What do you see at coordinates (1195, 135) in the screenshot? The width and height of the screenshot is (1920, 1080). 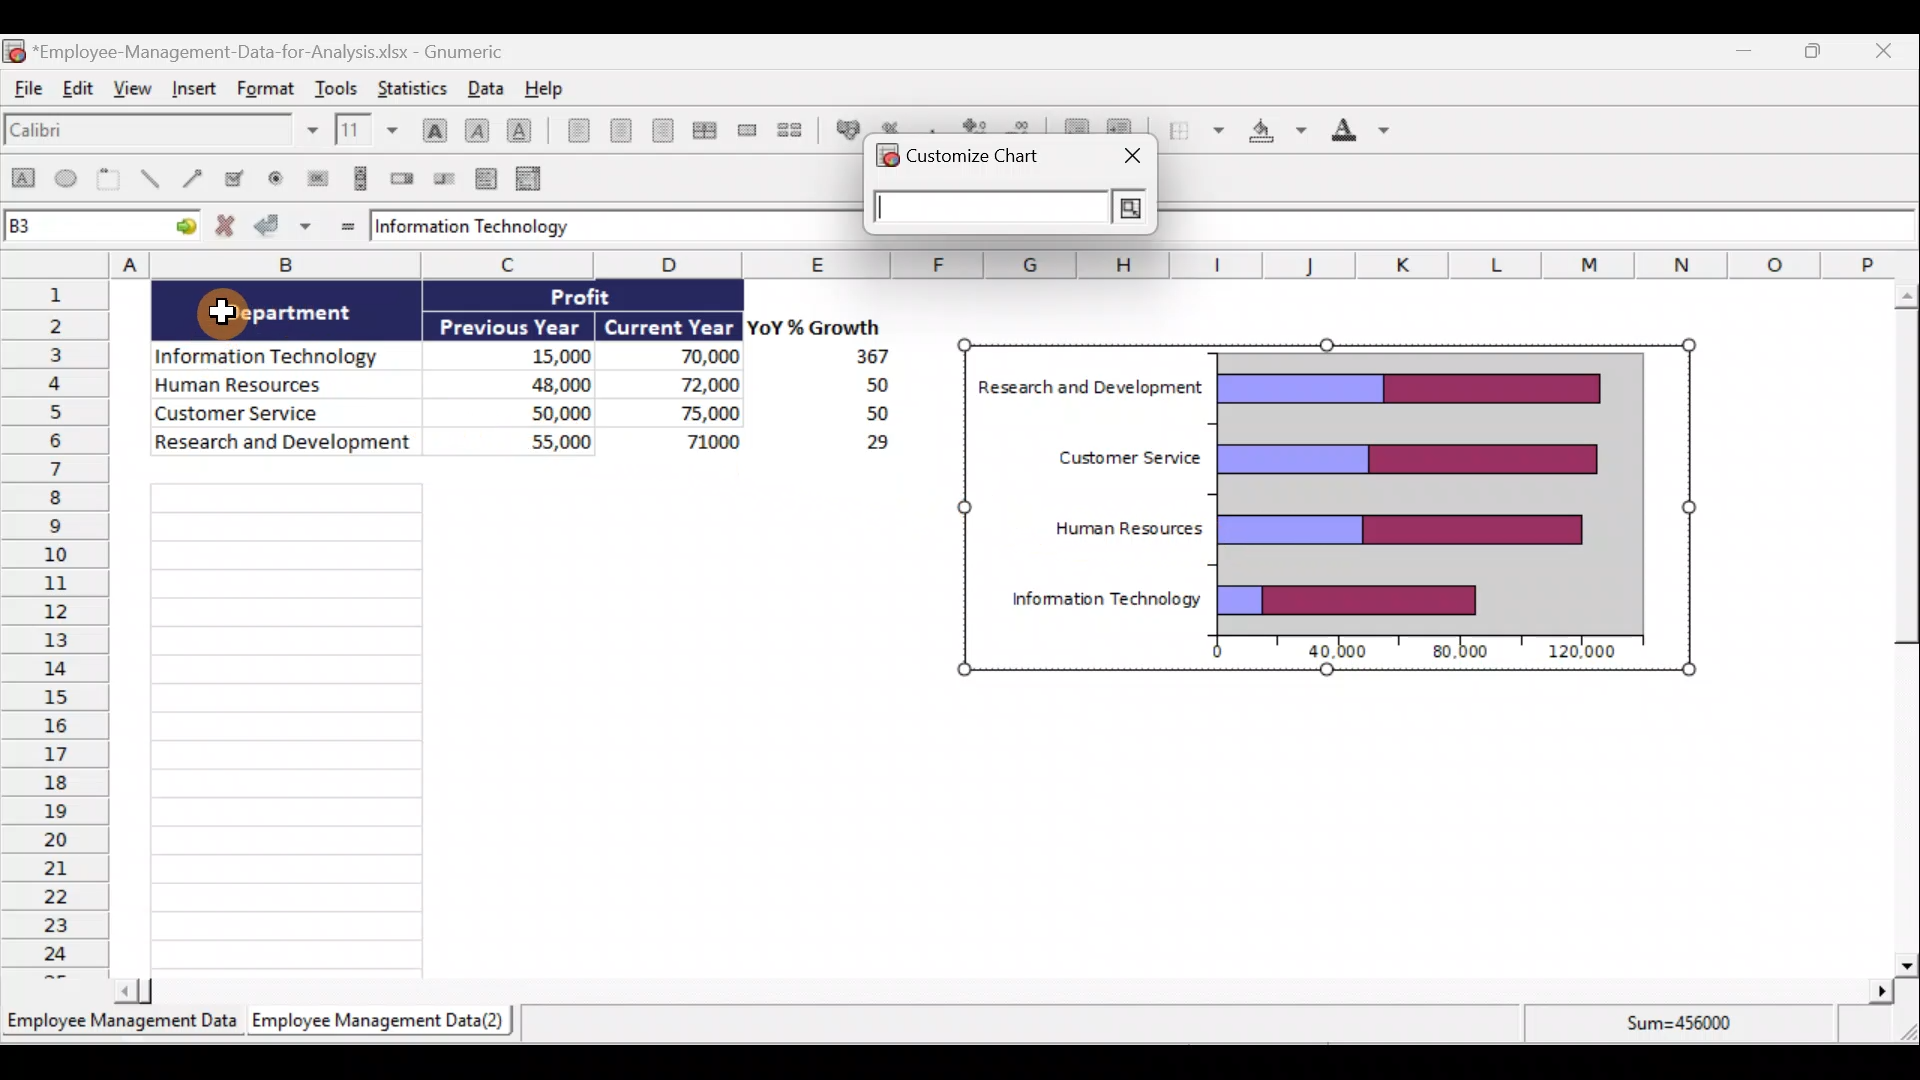 I see `Borders` at bounding box center [1195, 135].